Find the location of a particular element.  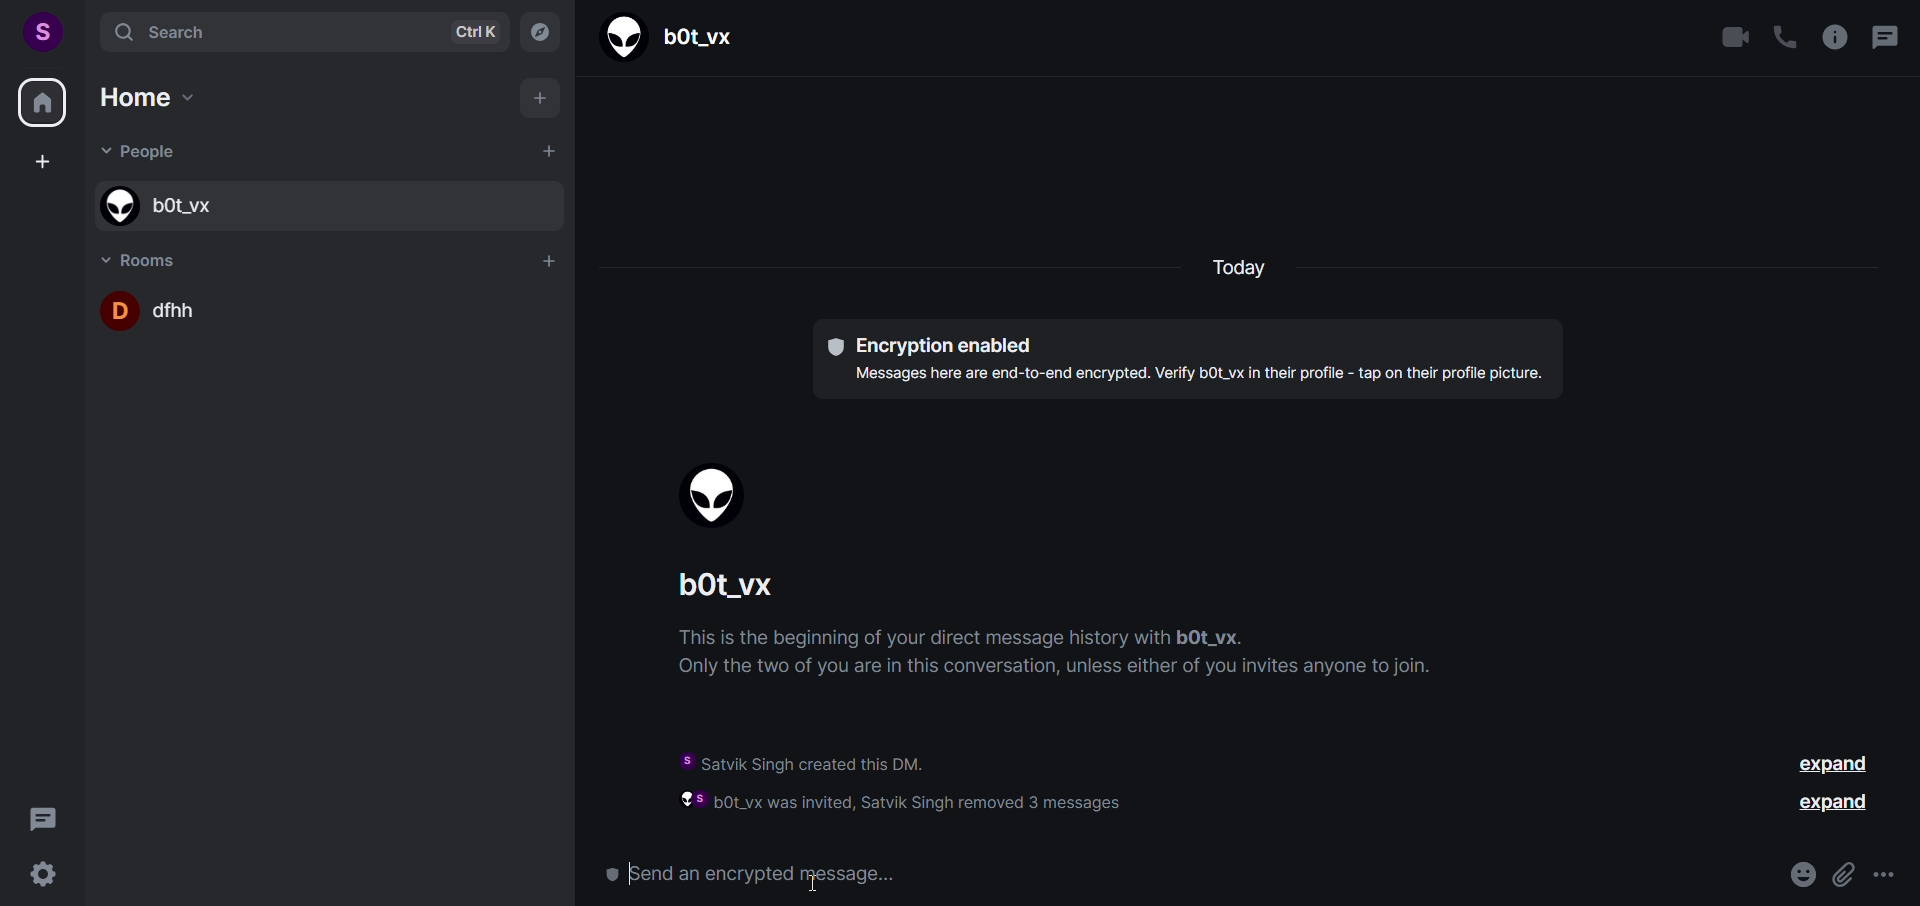

home is located at coordinates (42, 106).